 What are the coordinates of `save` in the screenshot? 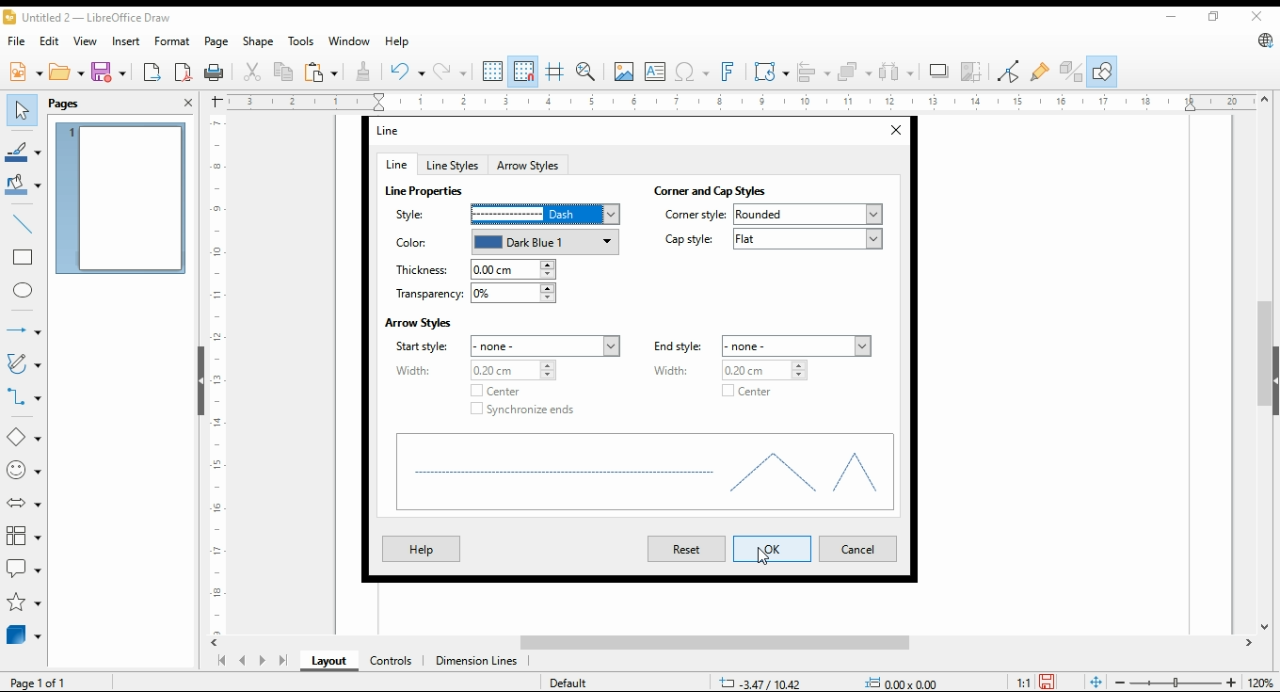 It's located at (107, 71).